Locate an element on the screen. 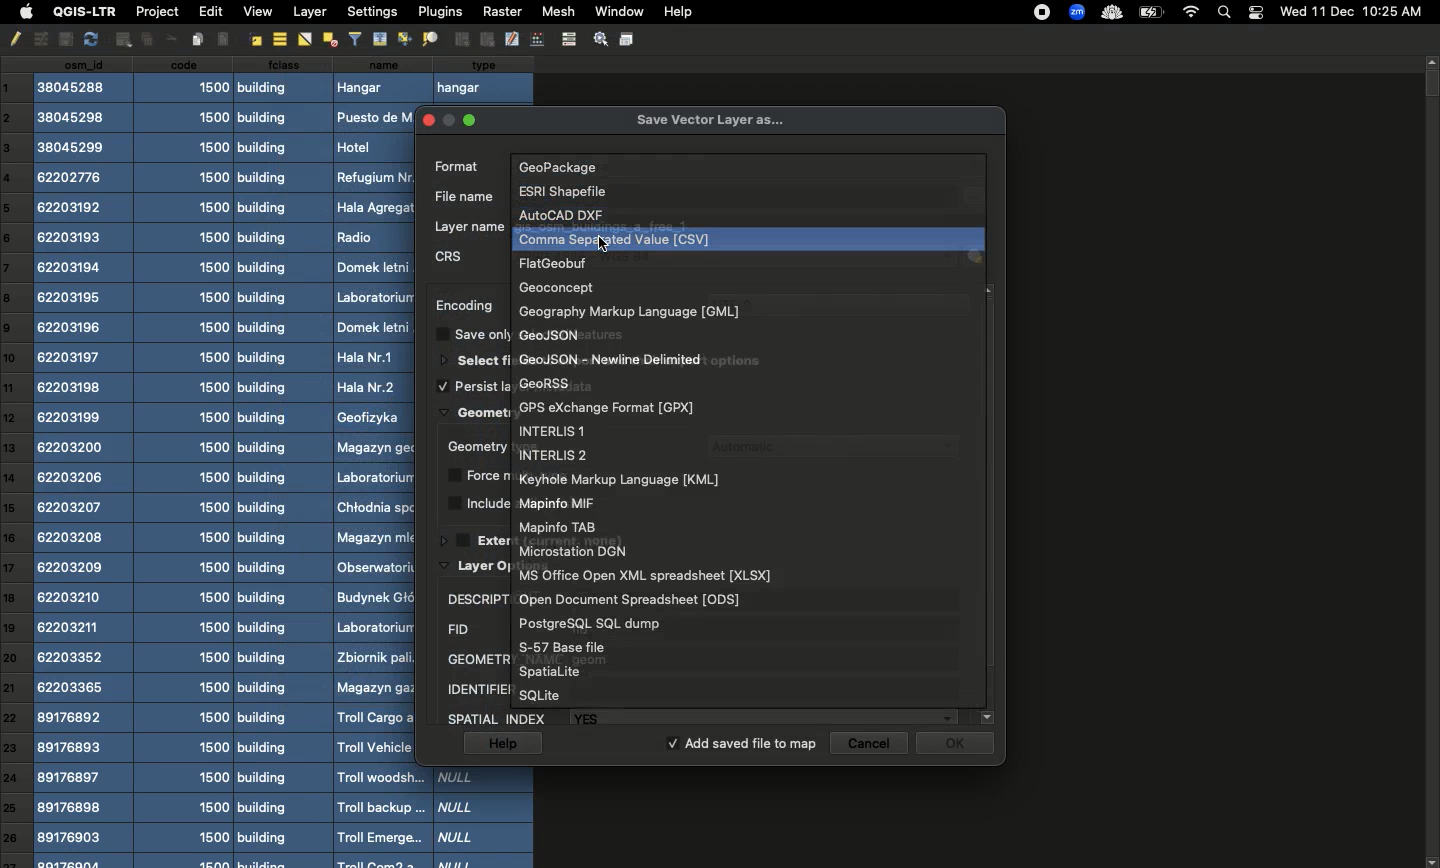 The image size is (1440, 868). Flip Horizontally is located at coordinates (303, 40).